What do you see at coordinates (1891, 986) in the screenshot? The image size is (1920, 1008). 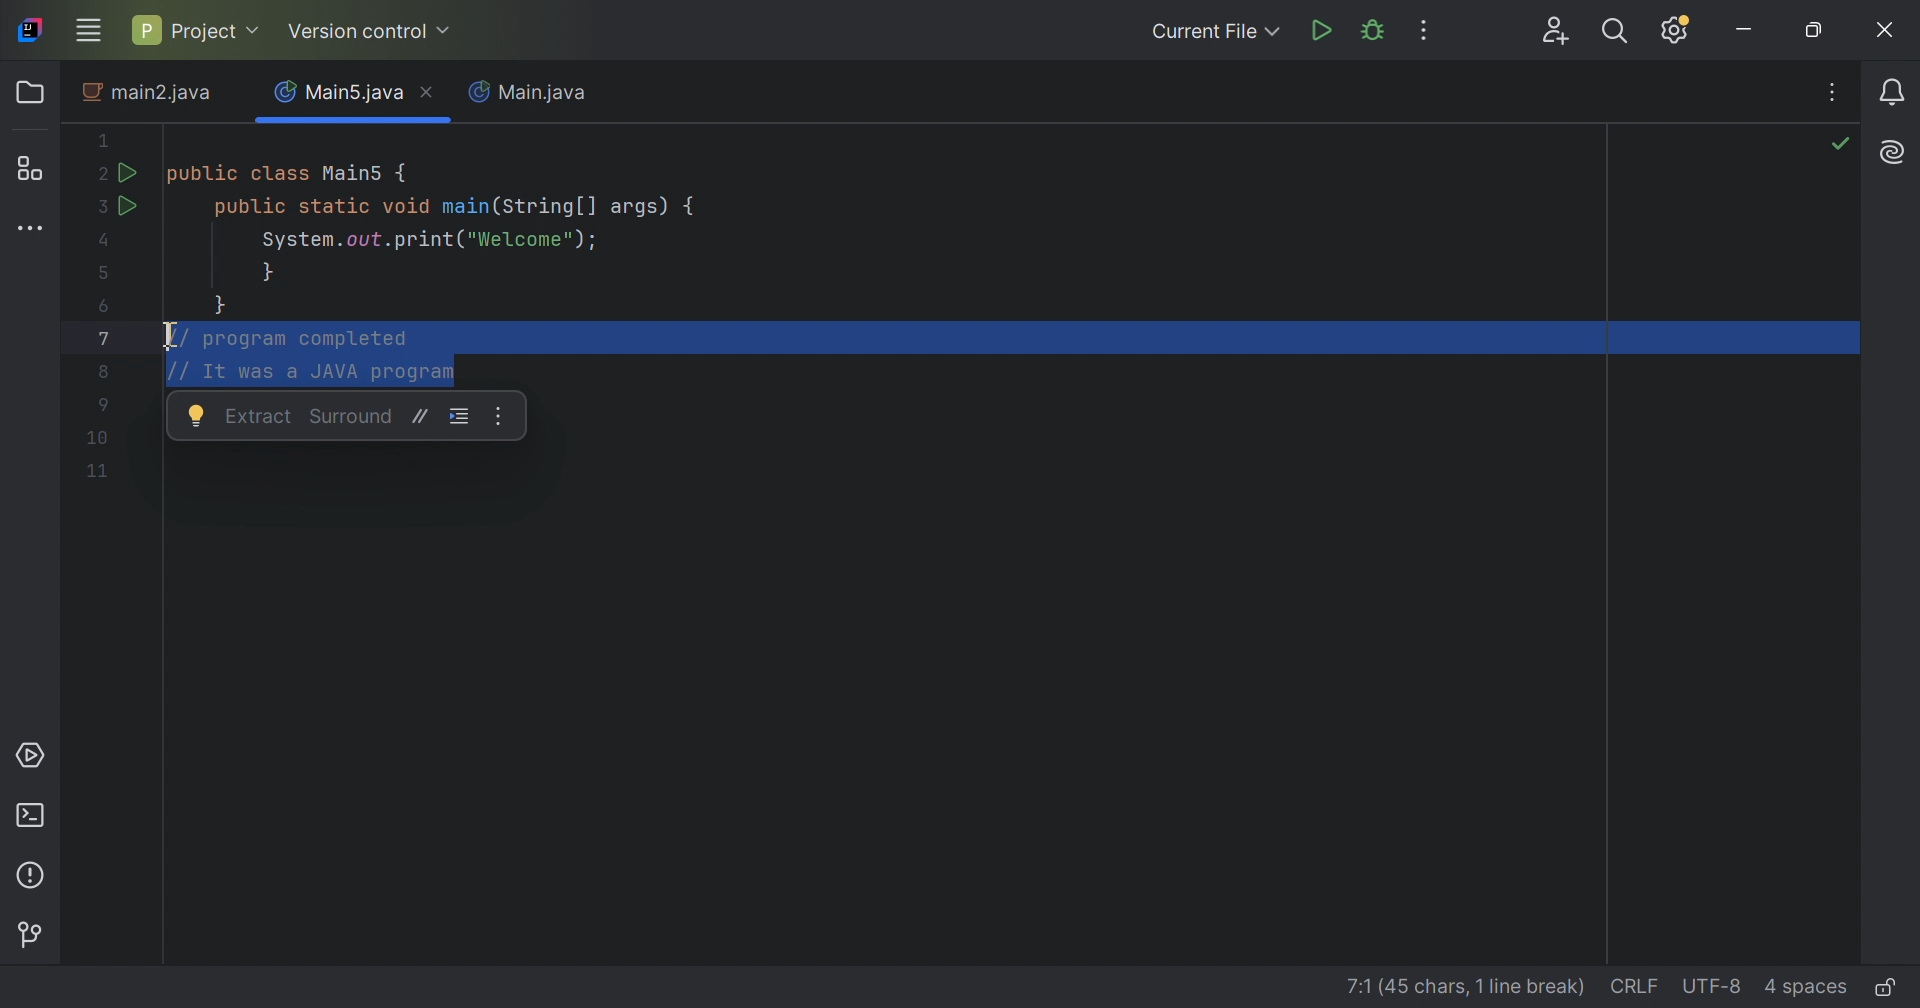 I see `Edit or read-only` at bounding box center [1891, 986].